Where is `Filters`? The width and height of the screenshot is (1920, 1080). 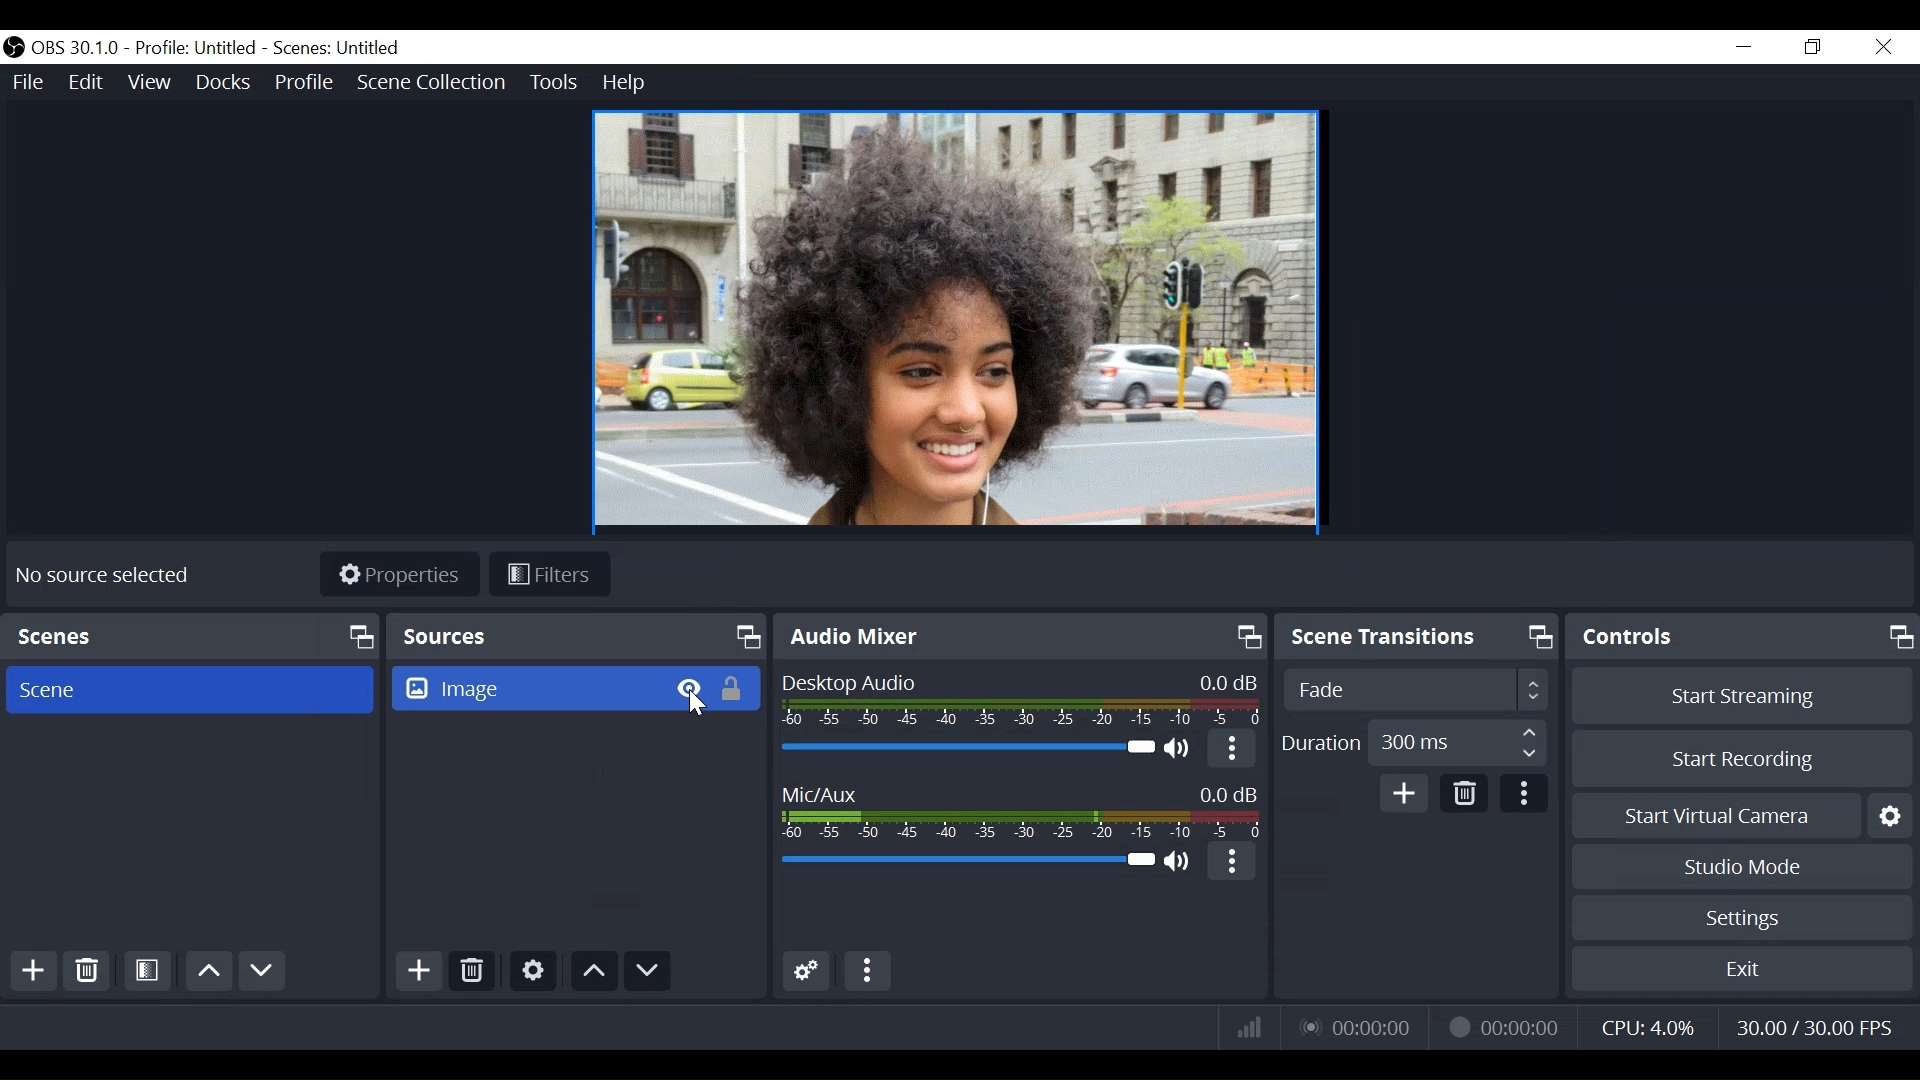
Filters is located at coordinates (549, 575).